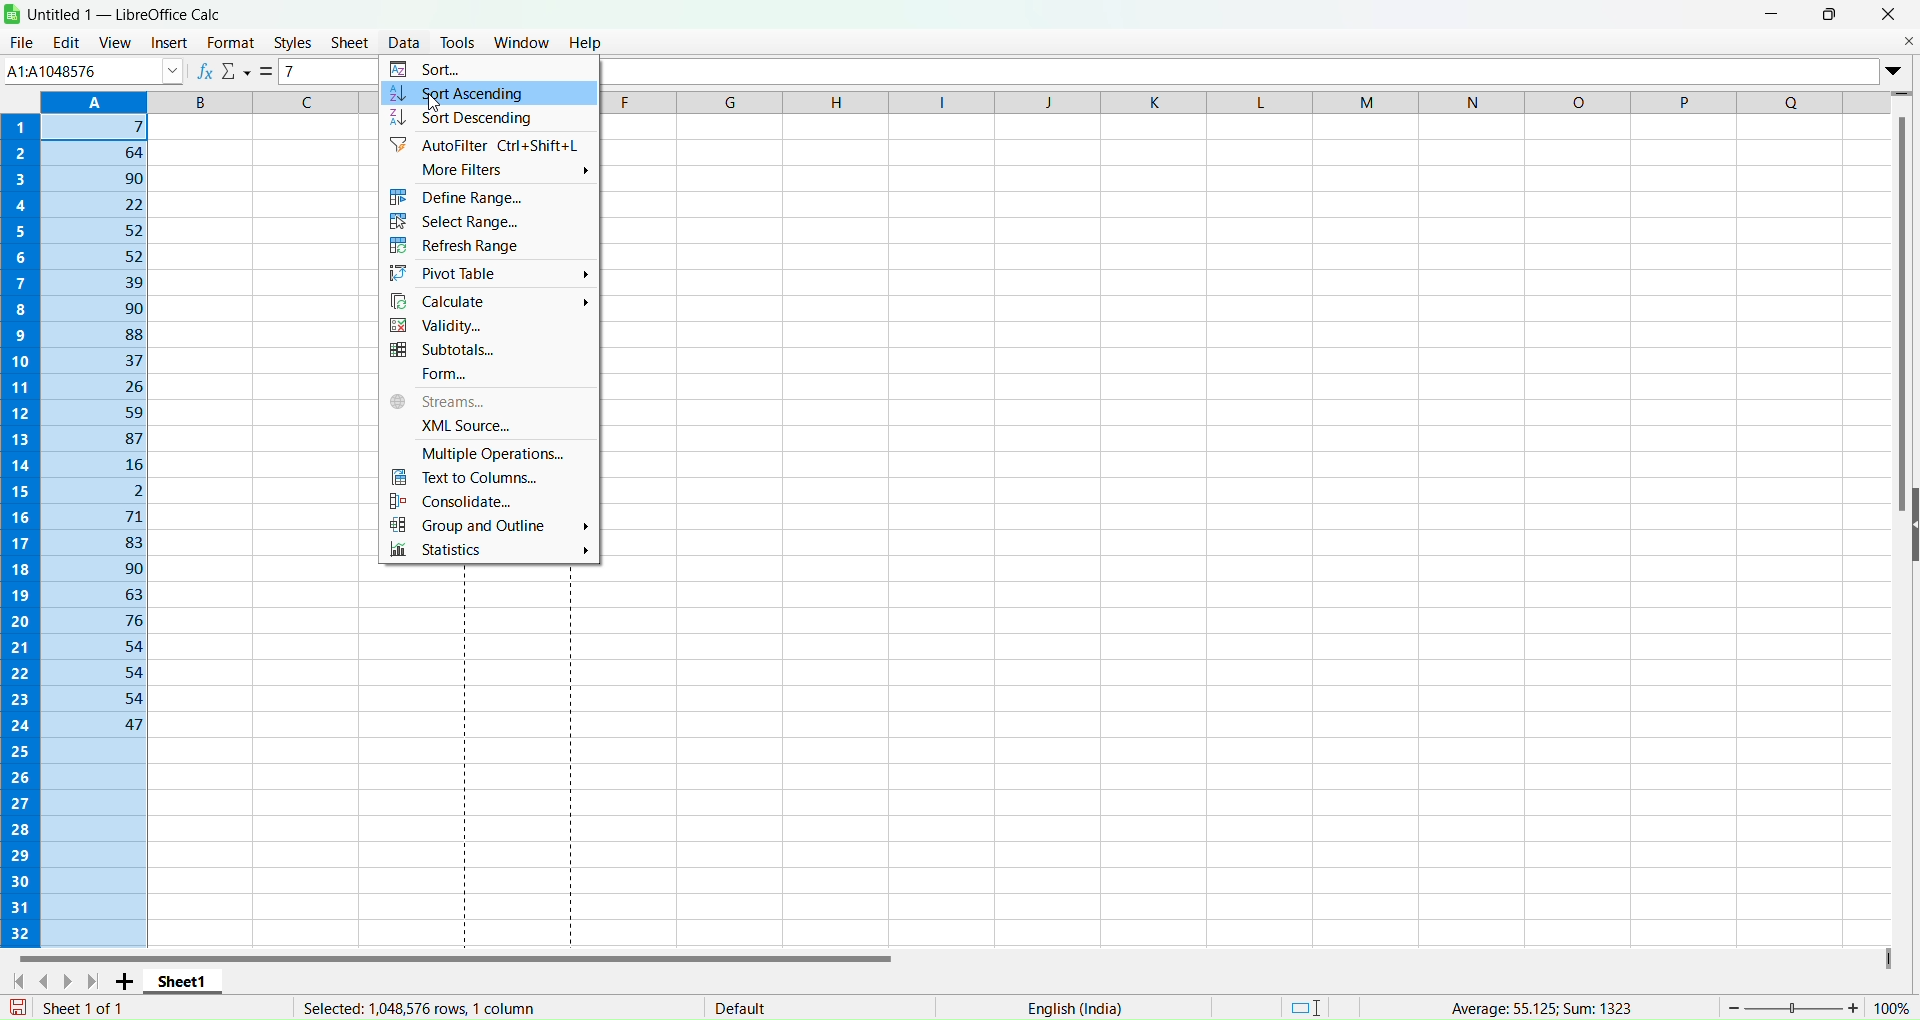 The width and height of the screenshot is (1920, 1020). Describe the element at coordinates (482, 145) in the screenshot. I see `Autofilter` at that location.